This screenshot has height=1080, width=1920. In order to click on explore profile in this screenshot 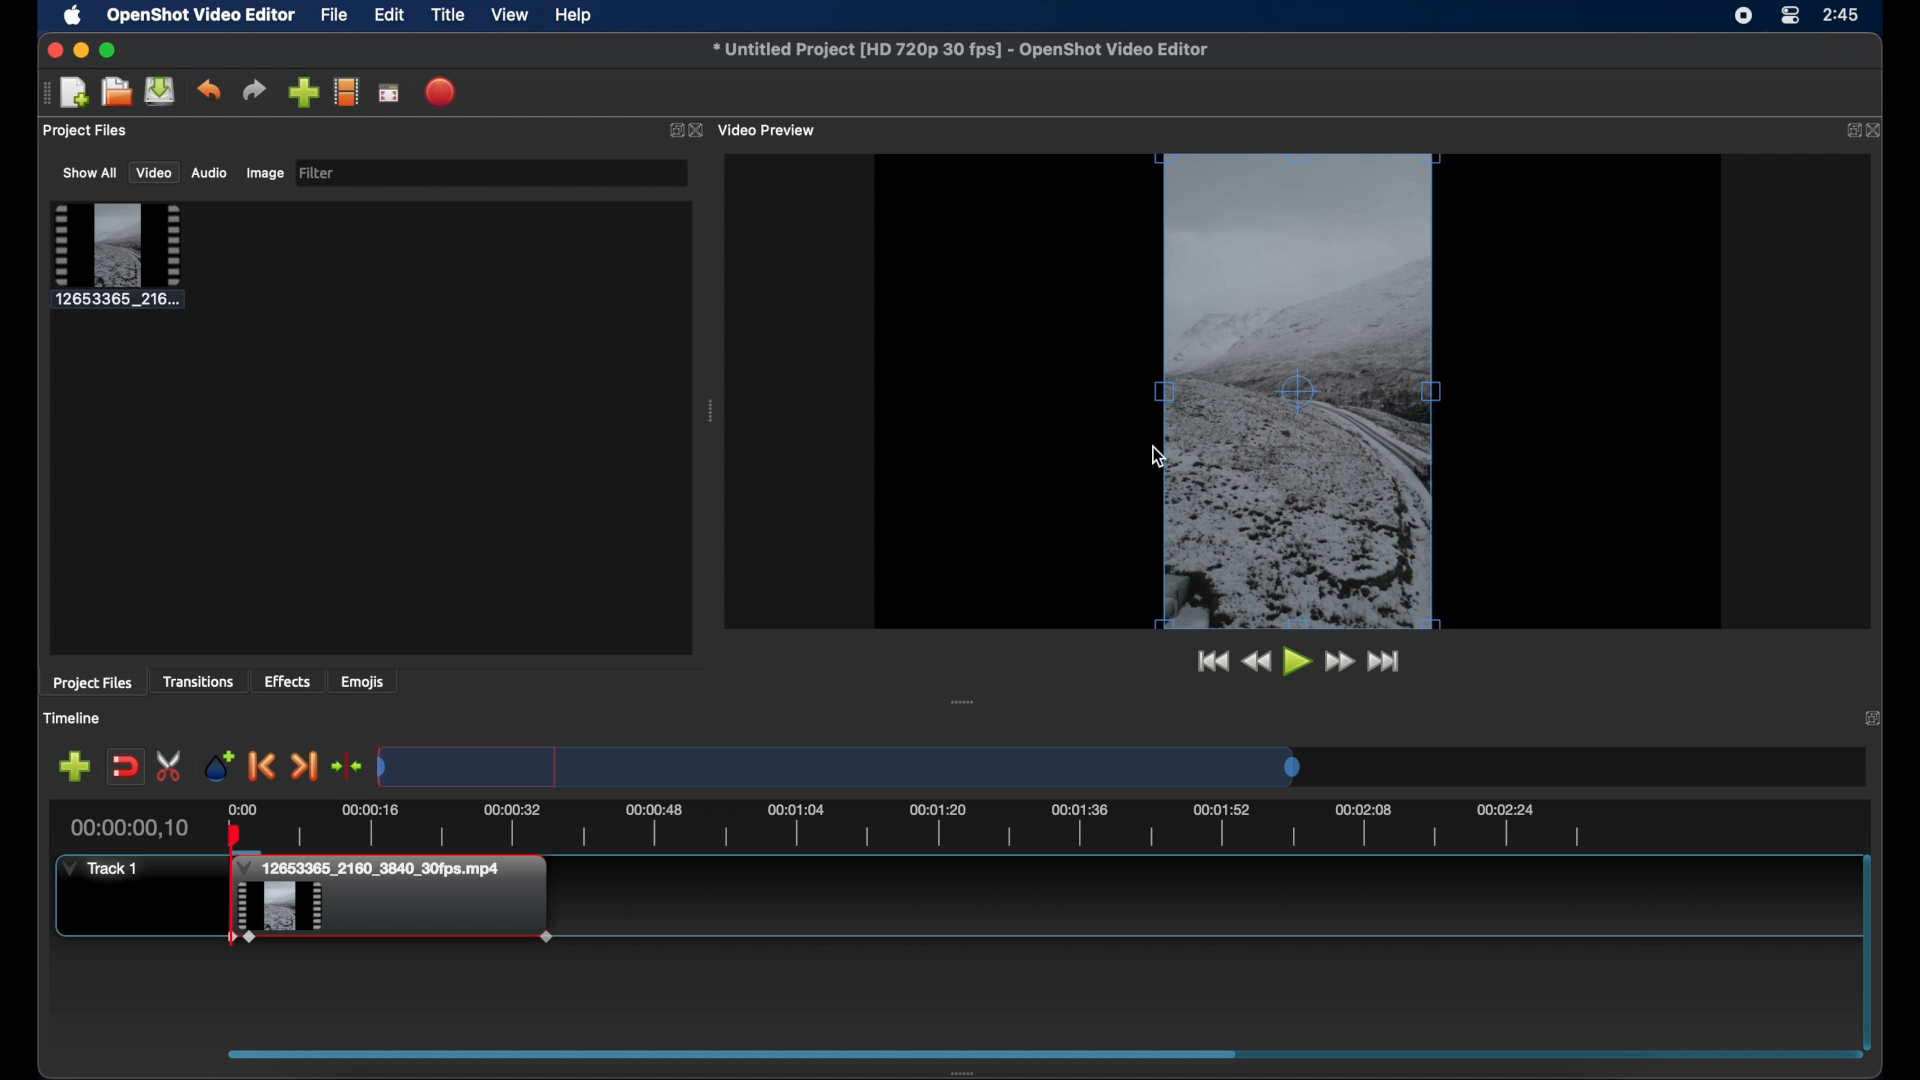, I will do `click(347, 92)`.